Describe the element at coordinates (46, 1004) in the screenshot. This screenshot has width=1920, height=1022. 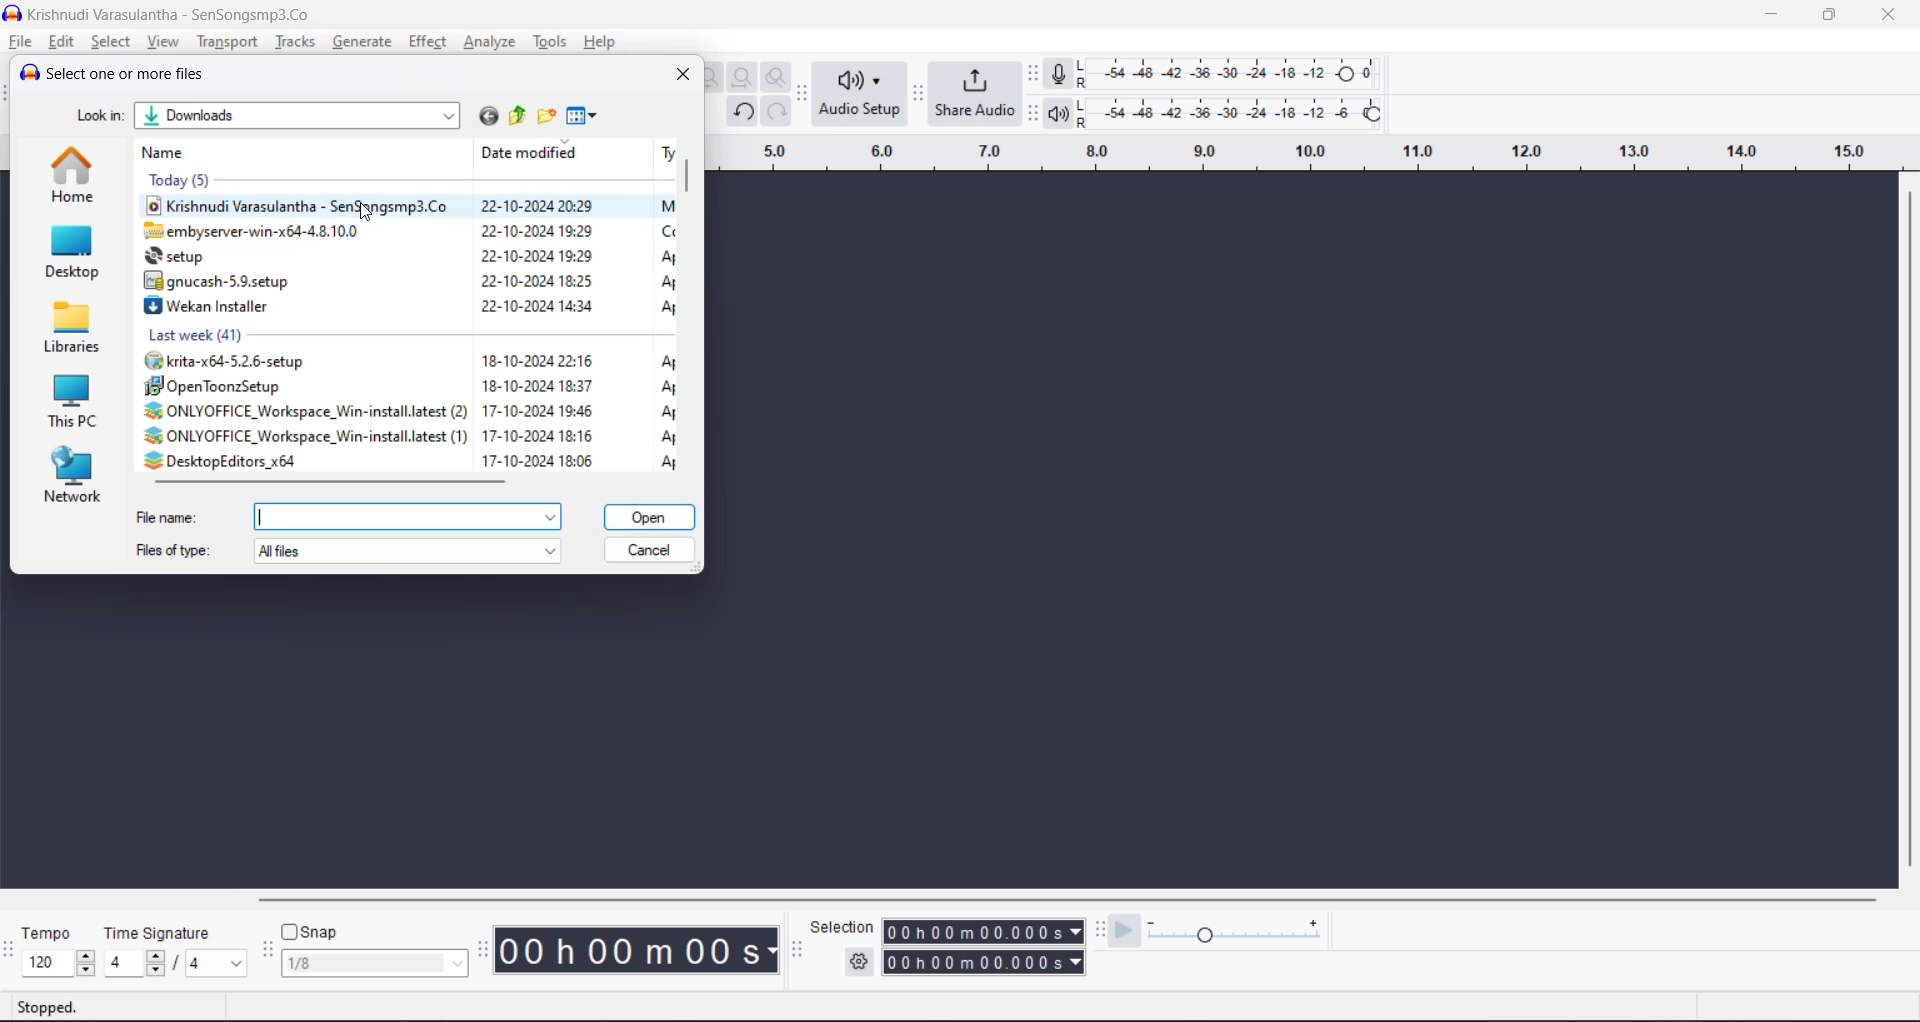
I see `playback status` at that location.